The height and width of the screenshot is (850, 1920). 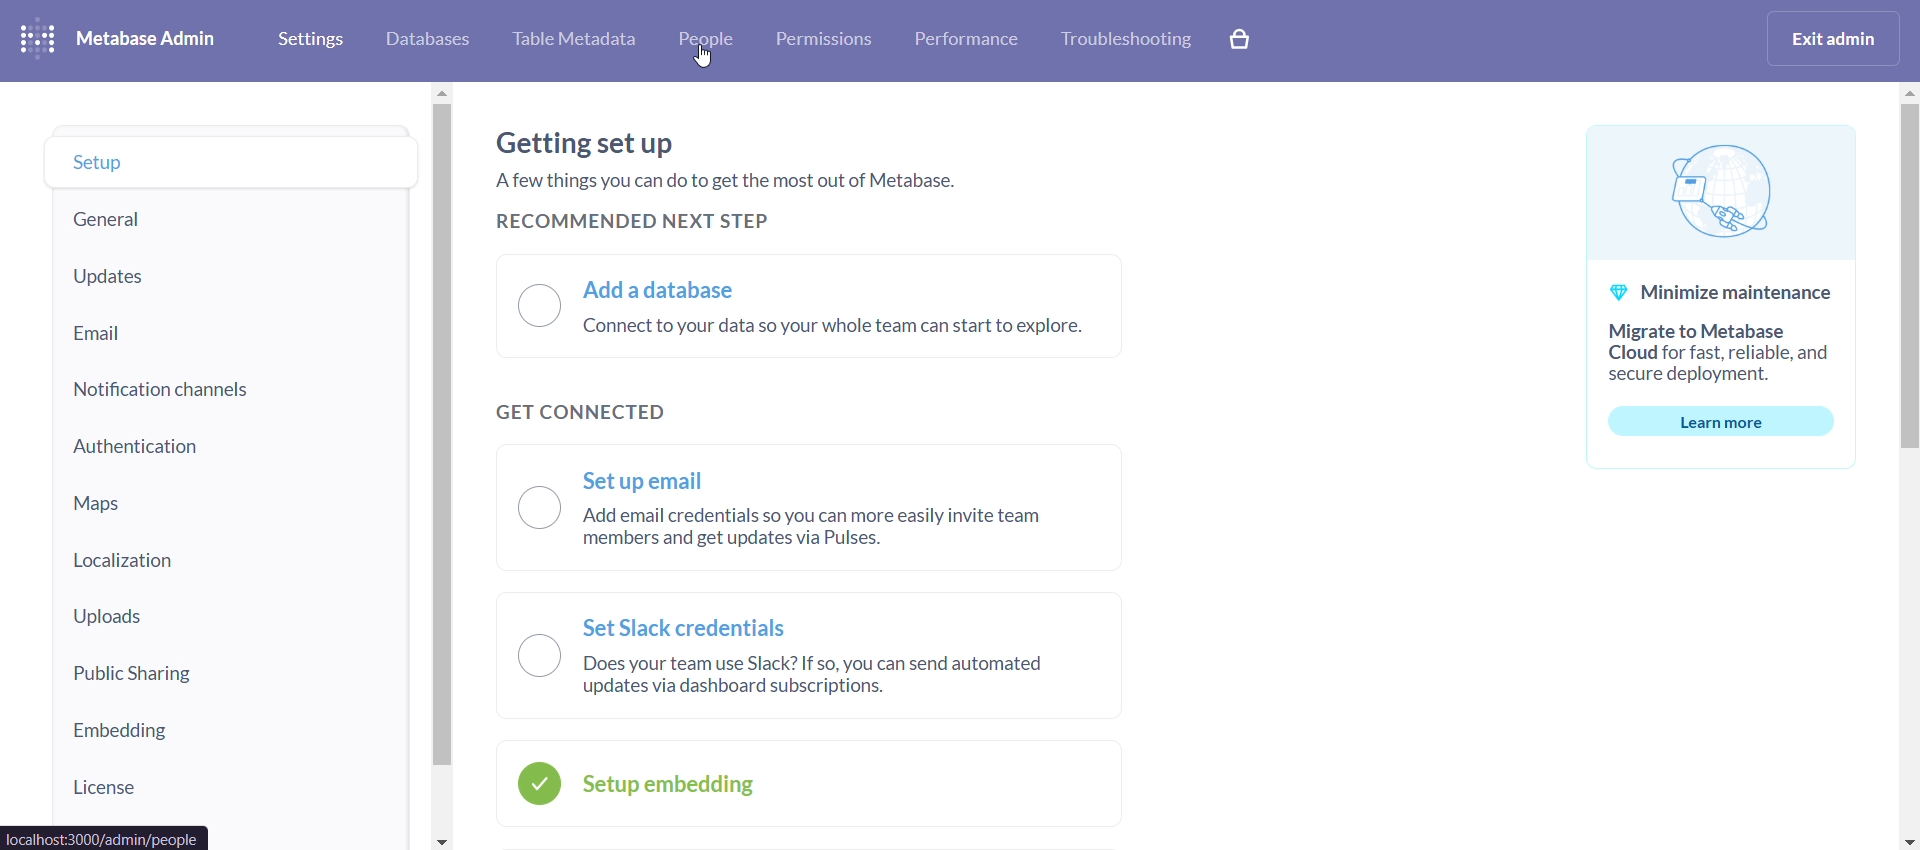 I want to click on performance, so click(x=966, y=38).